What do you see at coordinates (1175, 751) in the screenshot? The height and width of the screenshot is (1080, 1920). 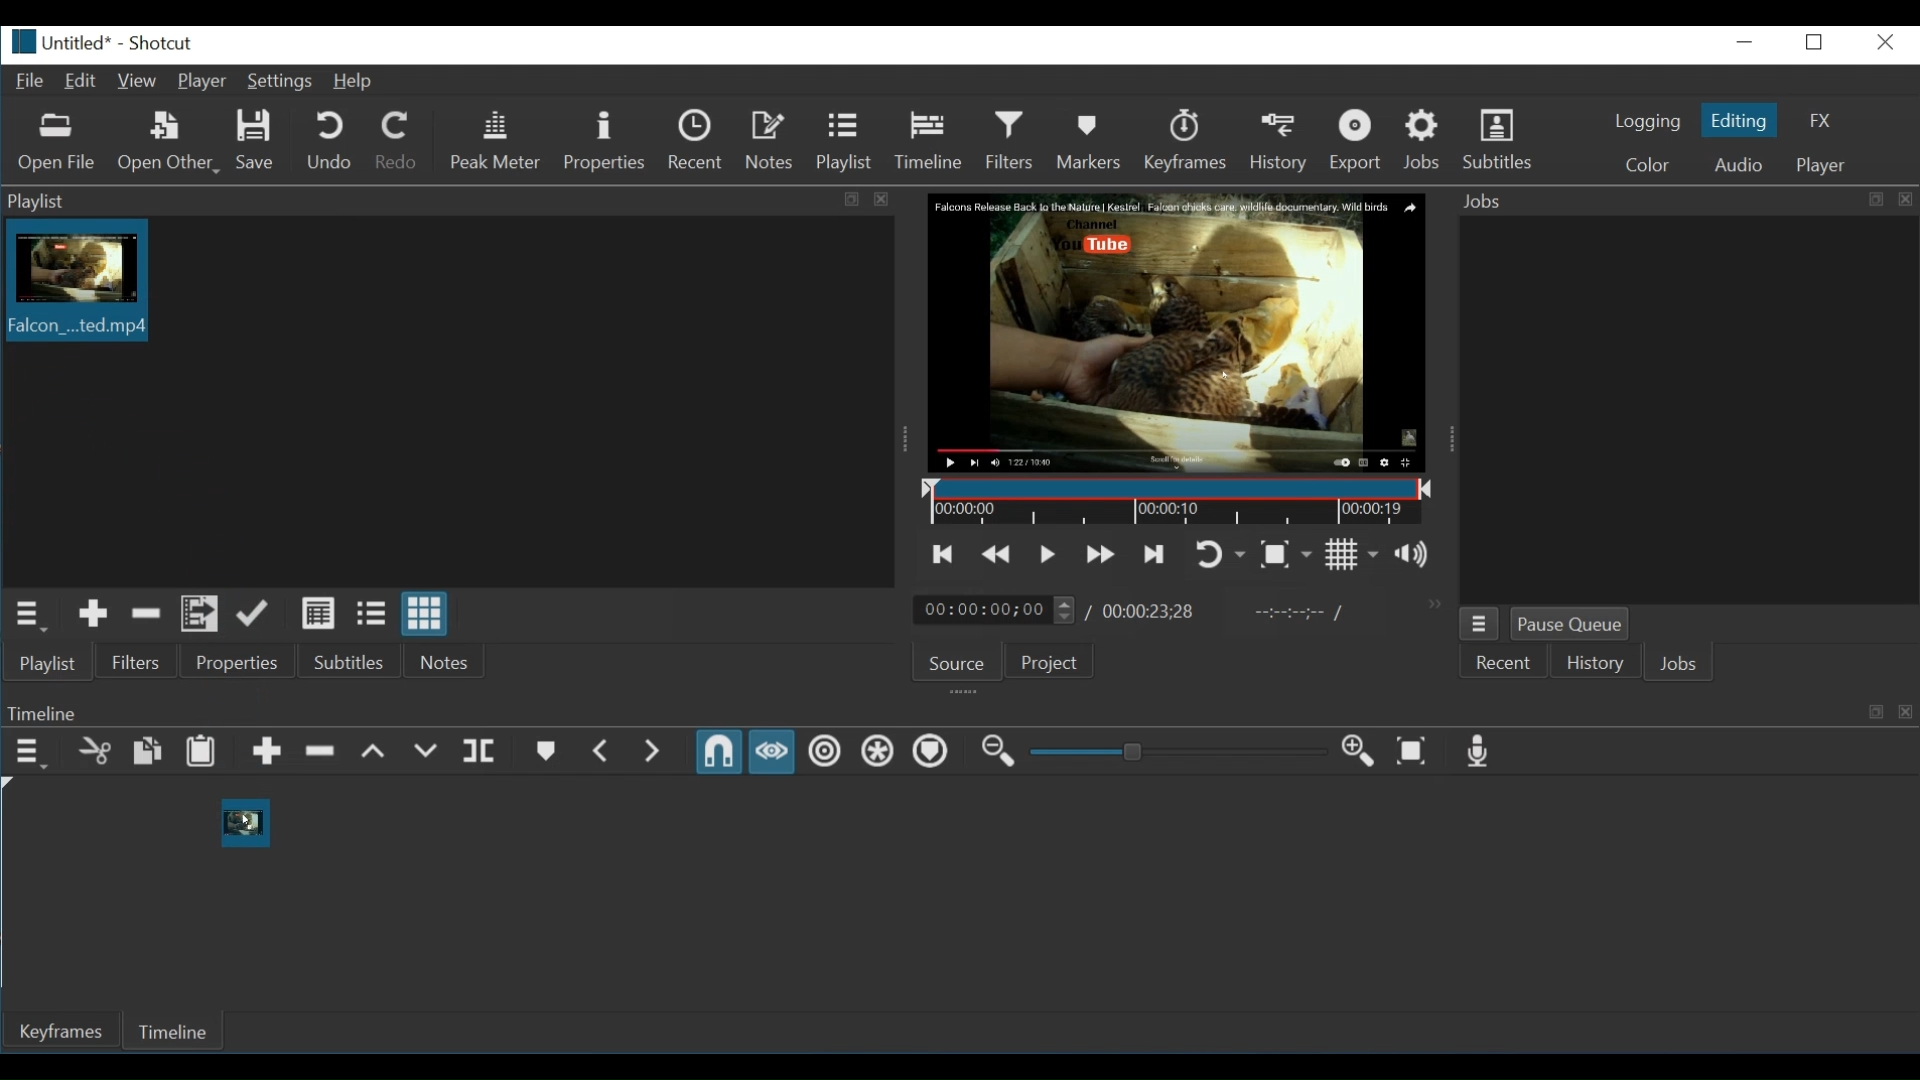 I see `Adjust Zoom timeline` at bounding box center [1175, 751].